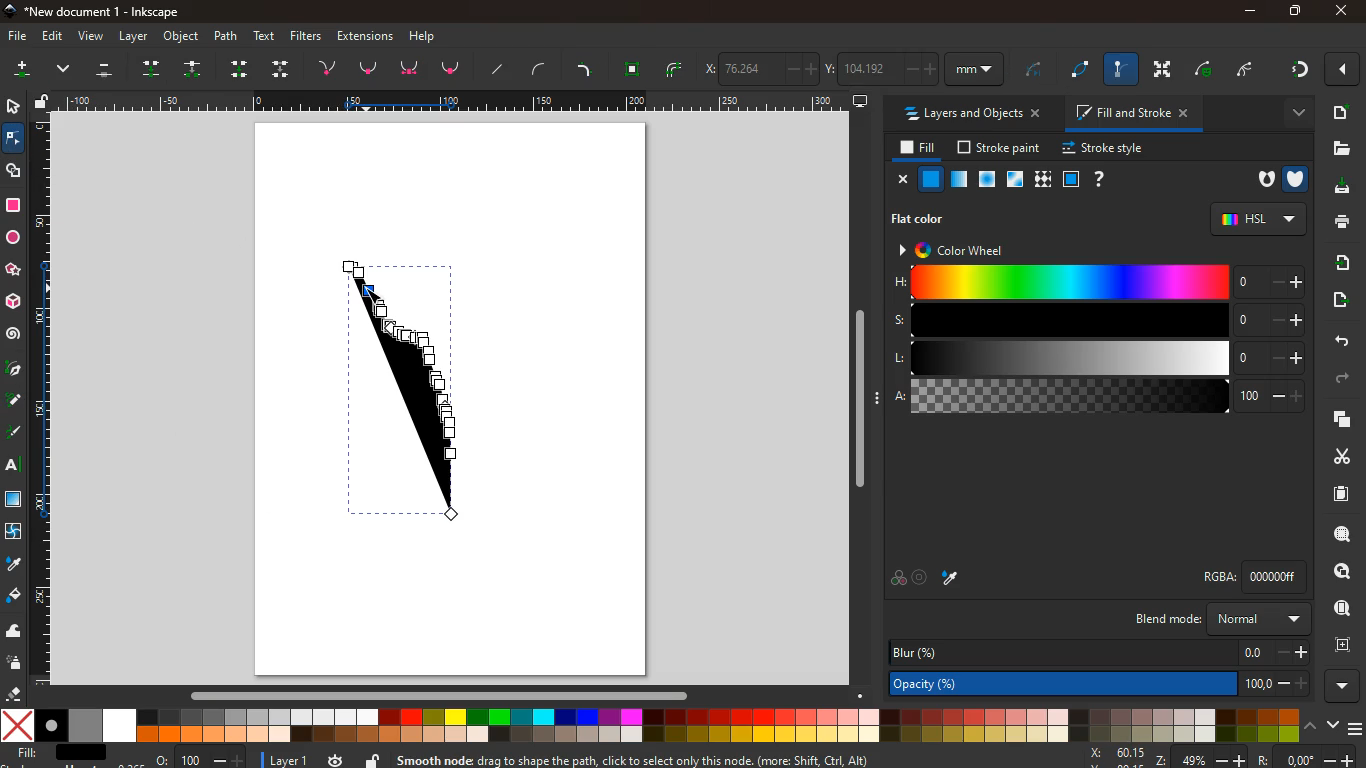  I want to click on minimize, so click(1250, 12).